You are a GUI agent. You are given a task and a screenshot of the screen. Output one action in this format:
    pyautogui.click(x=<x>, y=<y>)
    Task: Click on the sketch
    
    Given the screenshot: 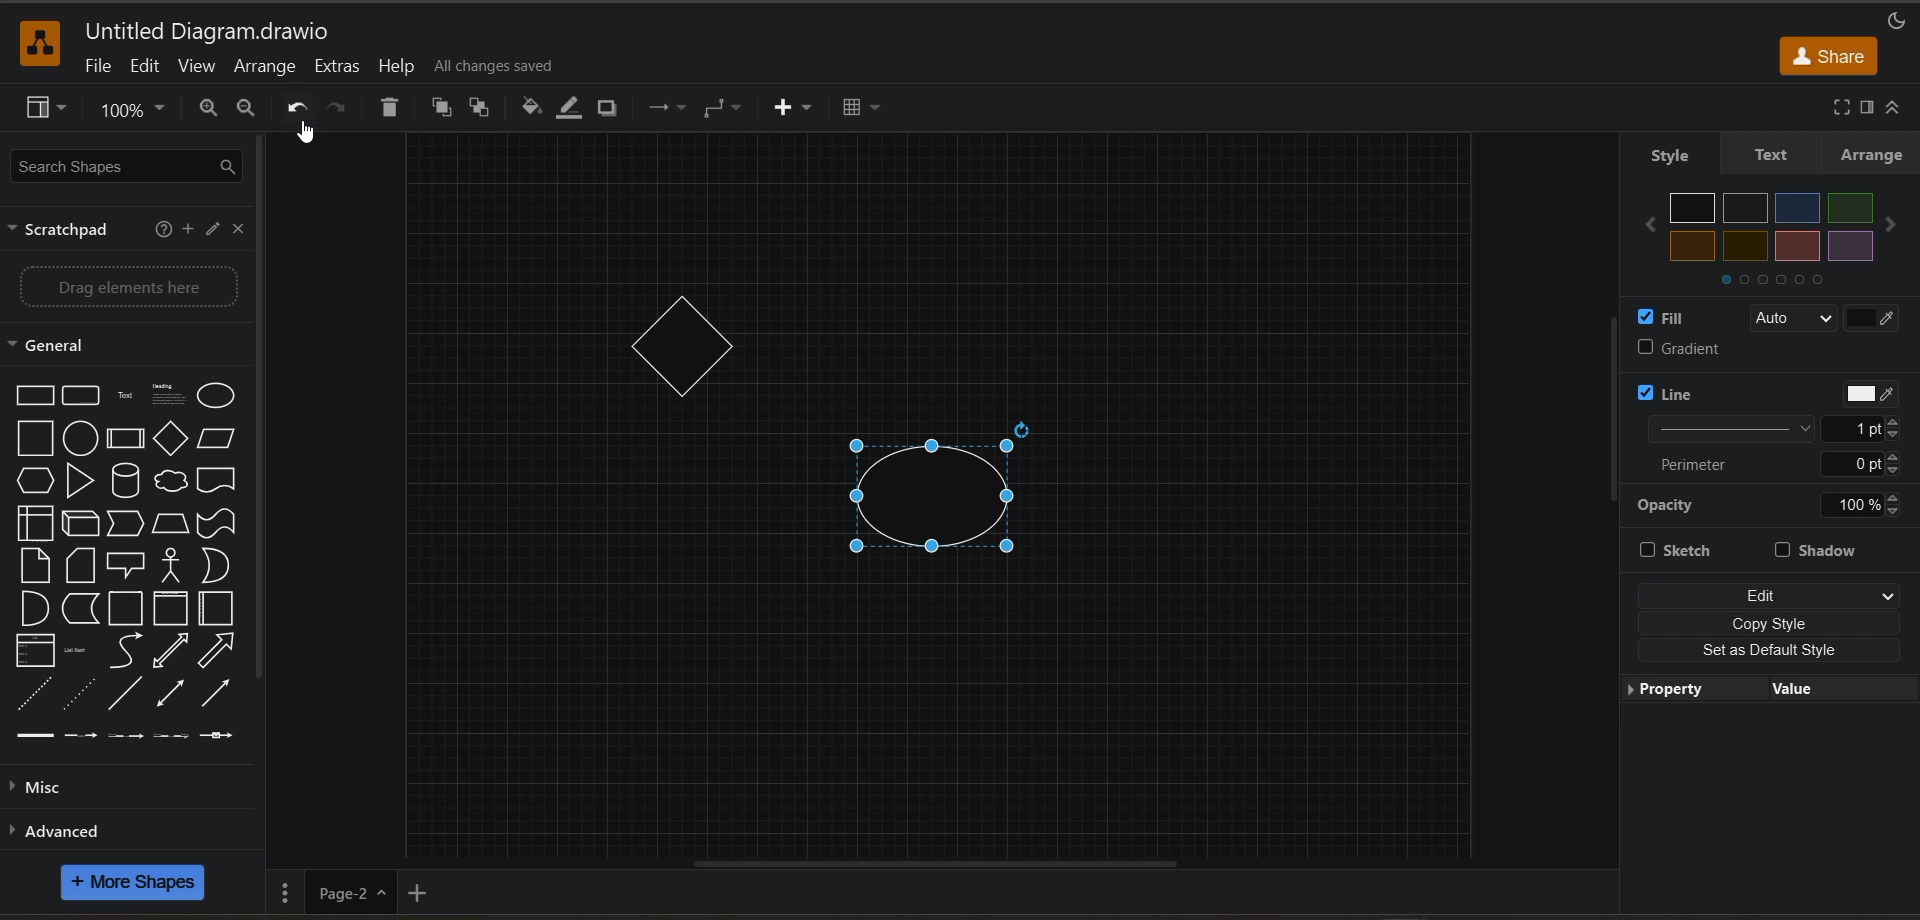 What is the action you would take?
    pyautogui.click(x=1681, y=550)
    